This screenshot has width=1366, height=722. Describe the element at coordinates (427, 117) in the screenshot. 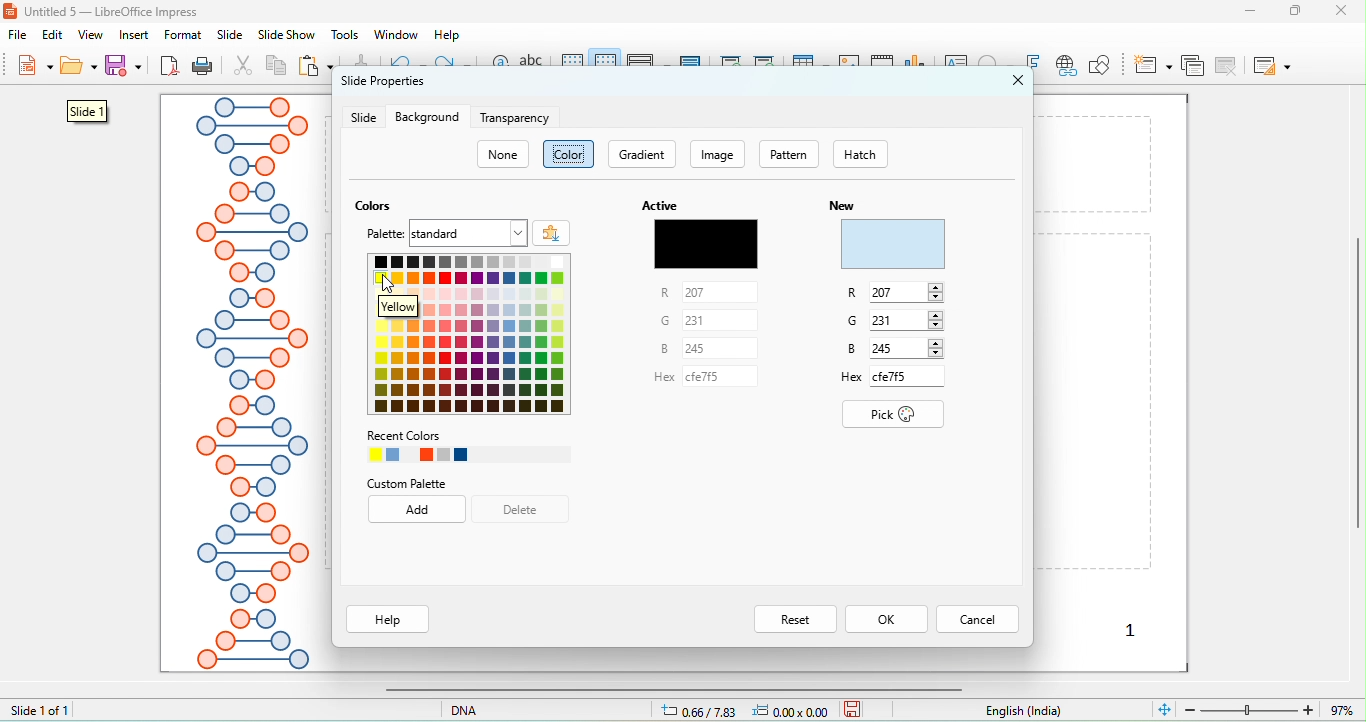

I see `background` at that location.